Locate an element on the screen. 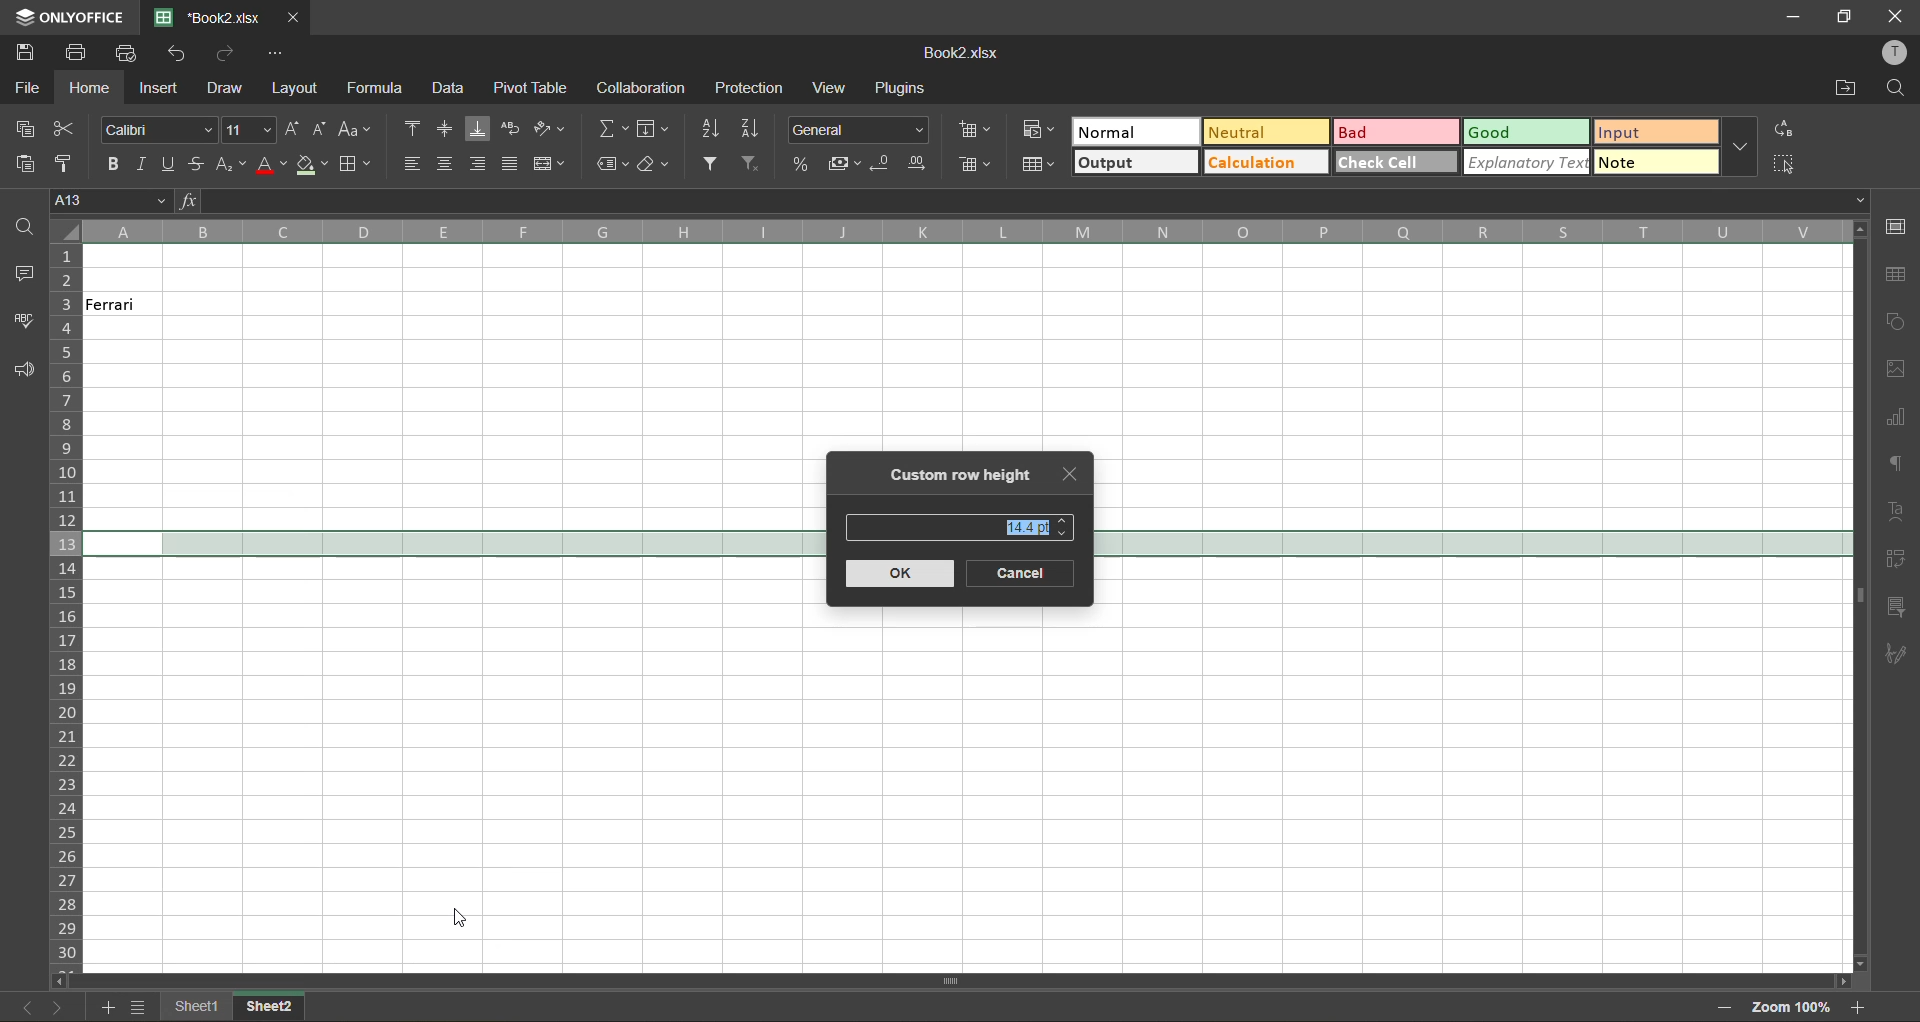  more options is located at coordinates (1741, 147).